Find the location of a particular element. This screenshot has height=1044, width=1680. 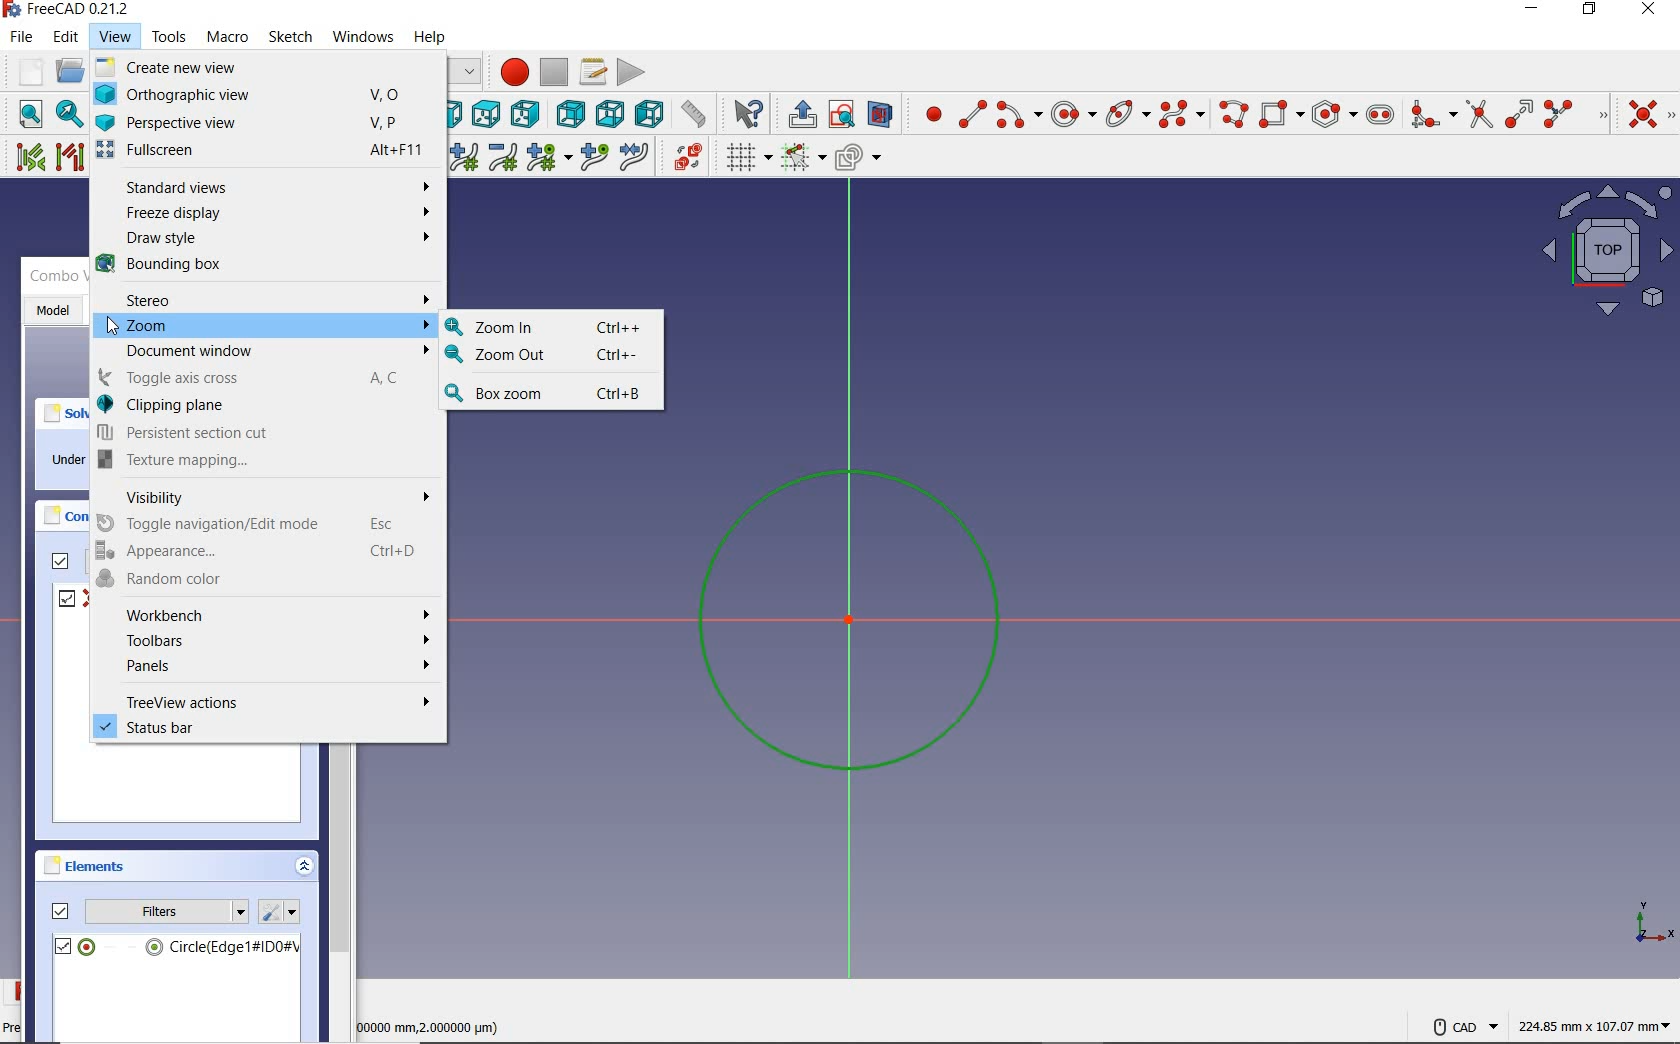

center & rim point is located at coordinates (1074, 117).